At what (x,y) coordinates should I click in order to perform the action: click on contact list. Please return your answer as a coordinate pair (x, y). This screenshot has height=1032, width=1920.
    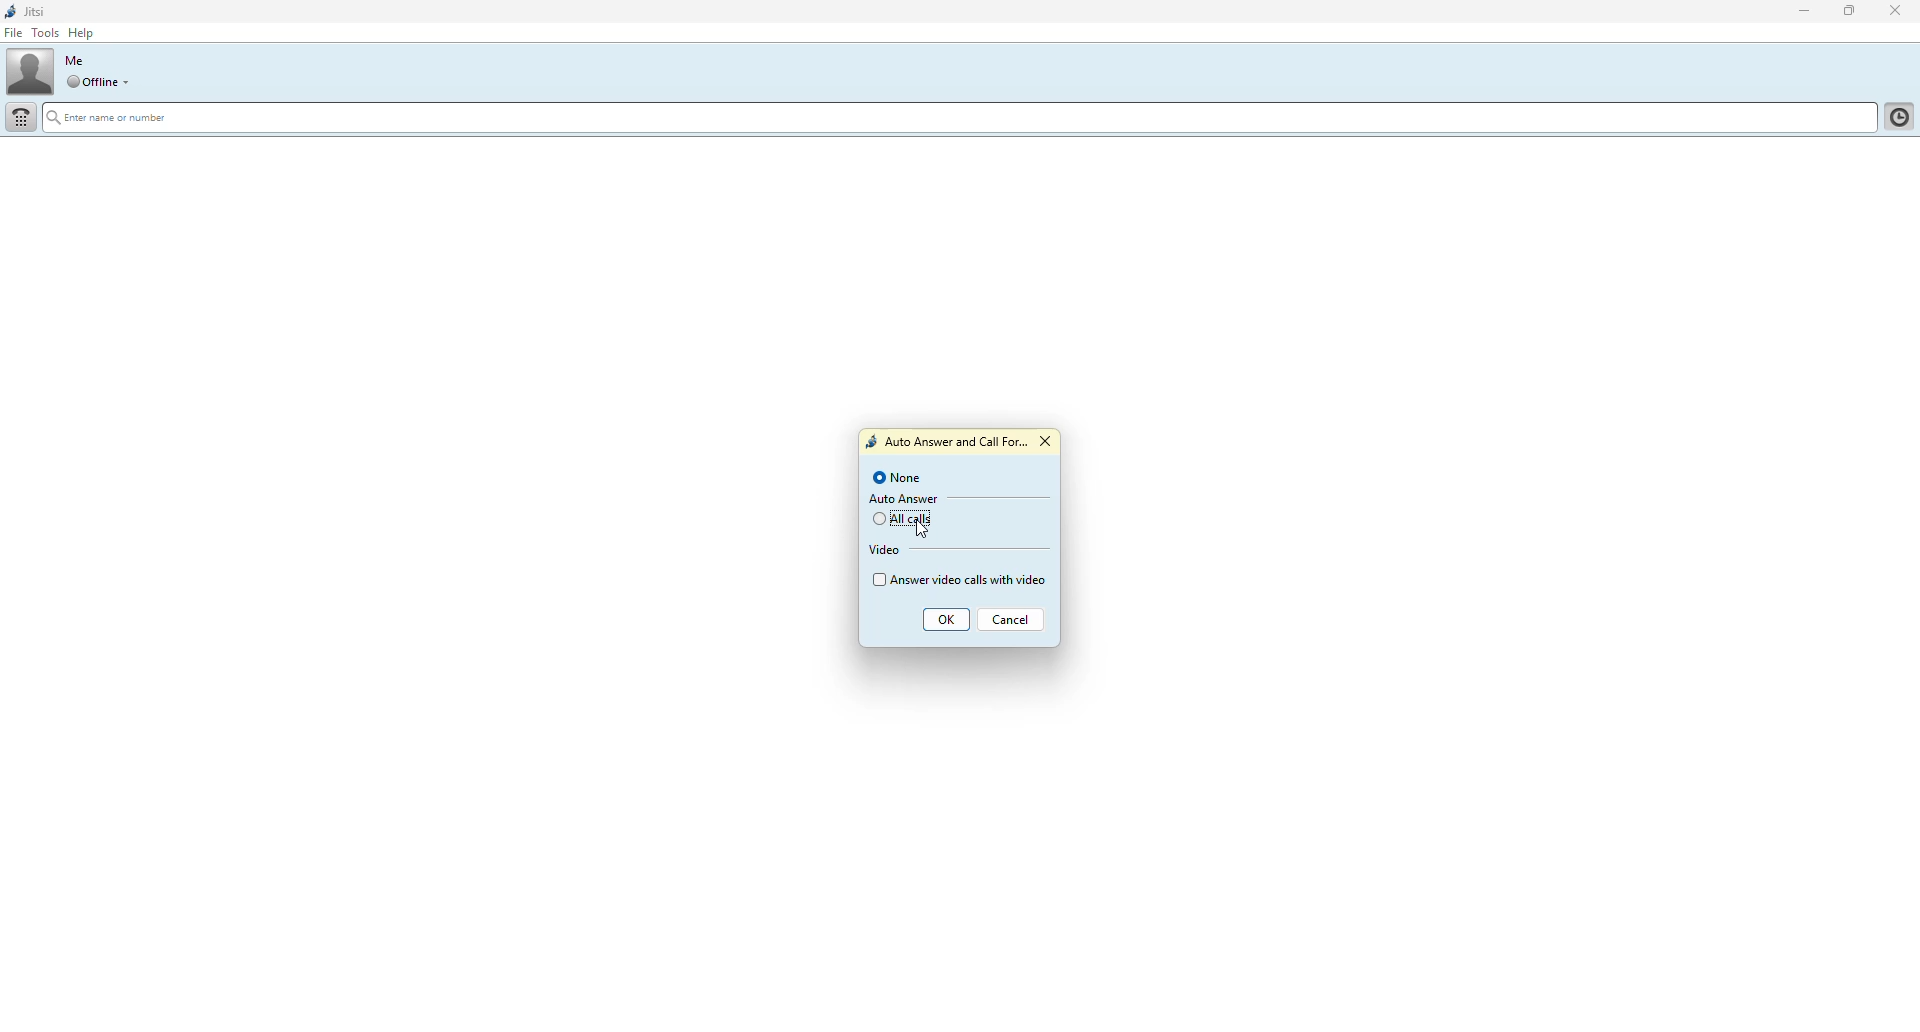
    Looking at the image, I should click on (1896, 120).